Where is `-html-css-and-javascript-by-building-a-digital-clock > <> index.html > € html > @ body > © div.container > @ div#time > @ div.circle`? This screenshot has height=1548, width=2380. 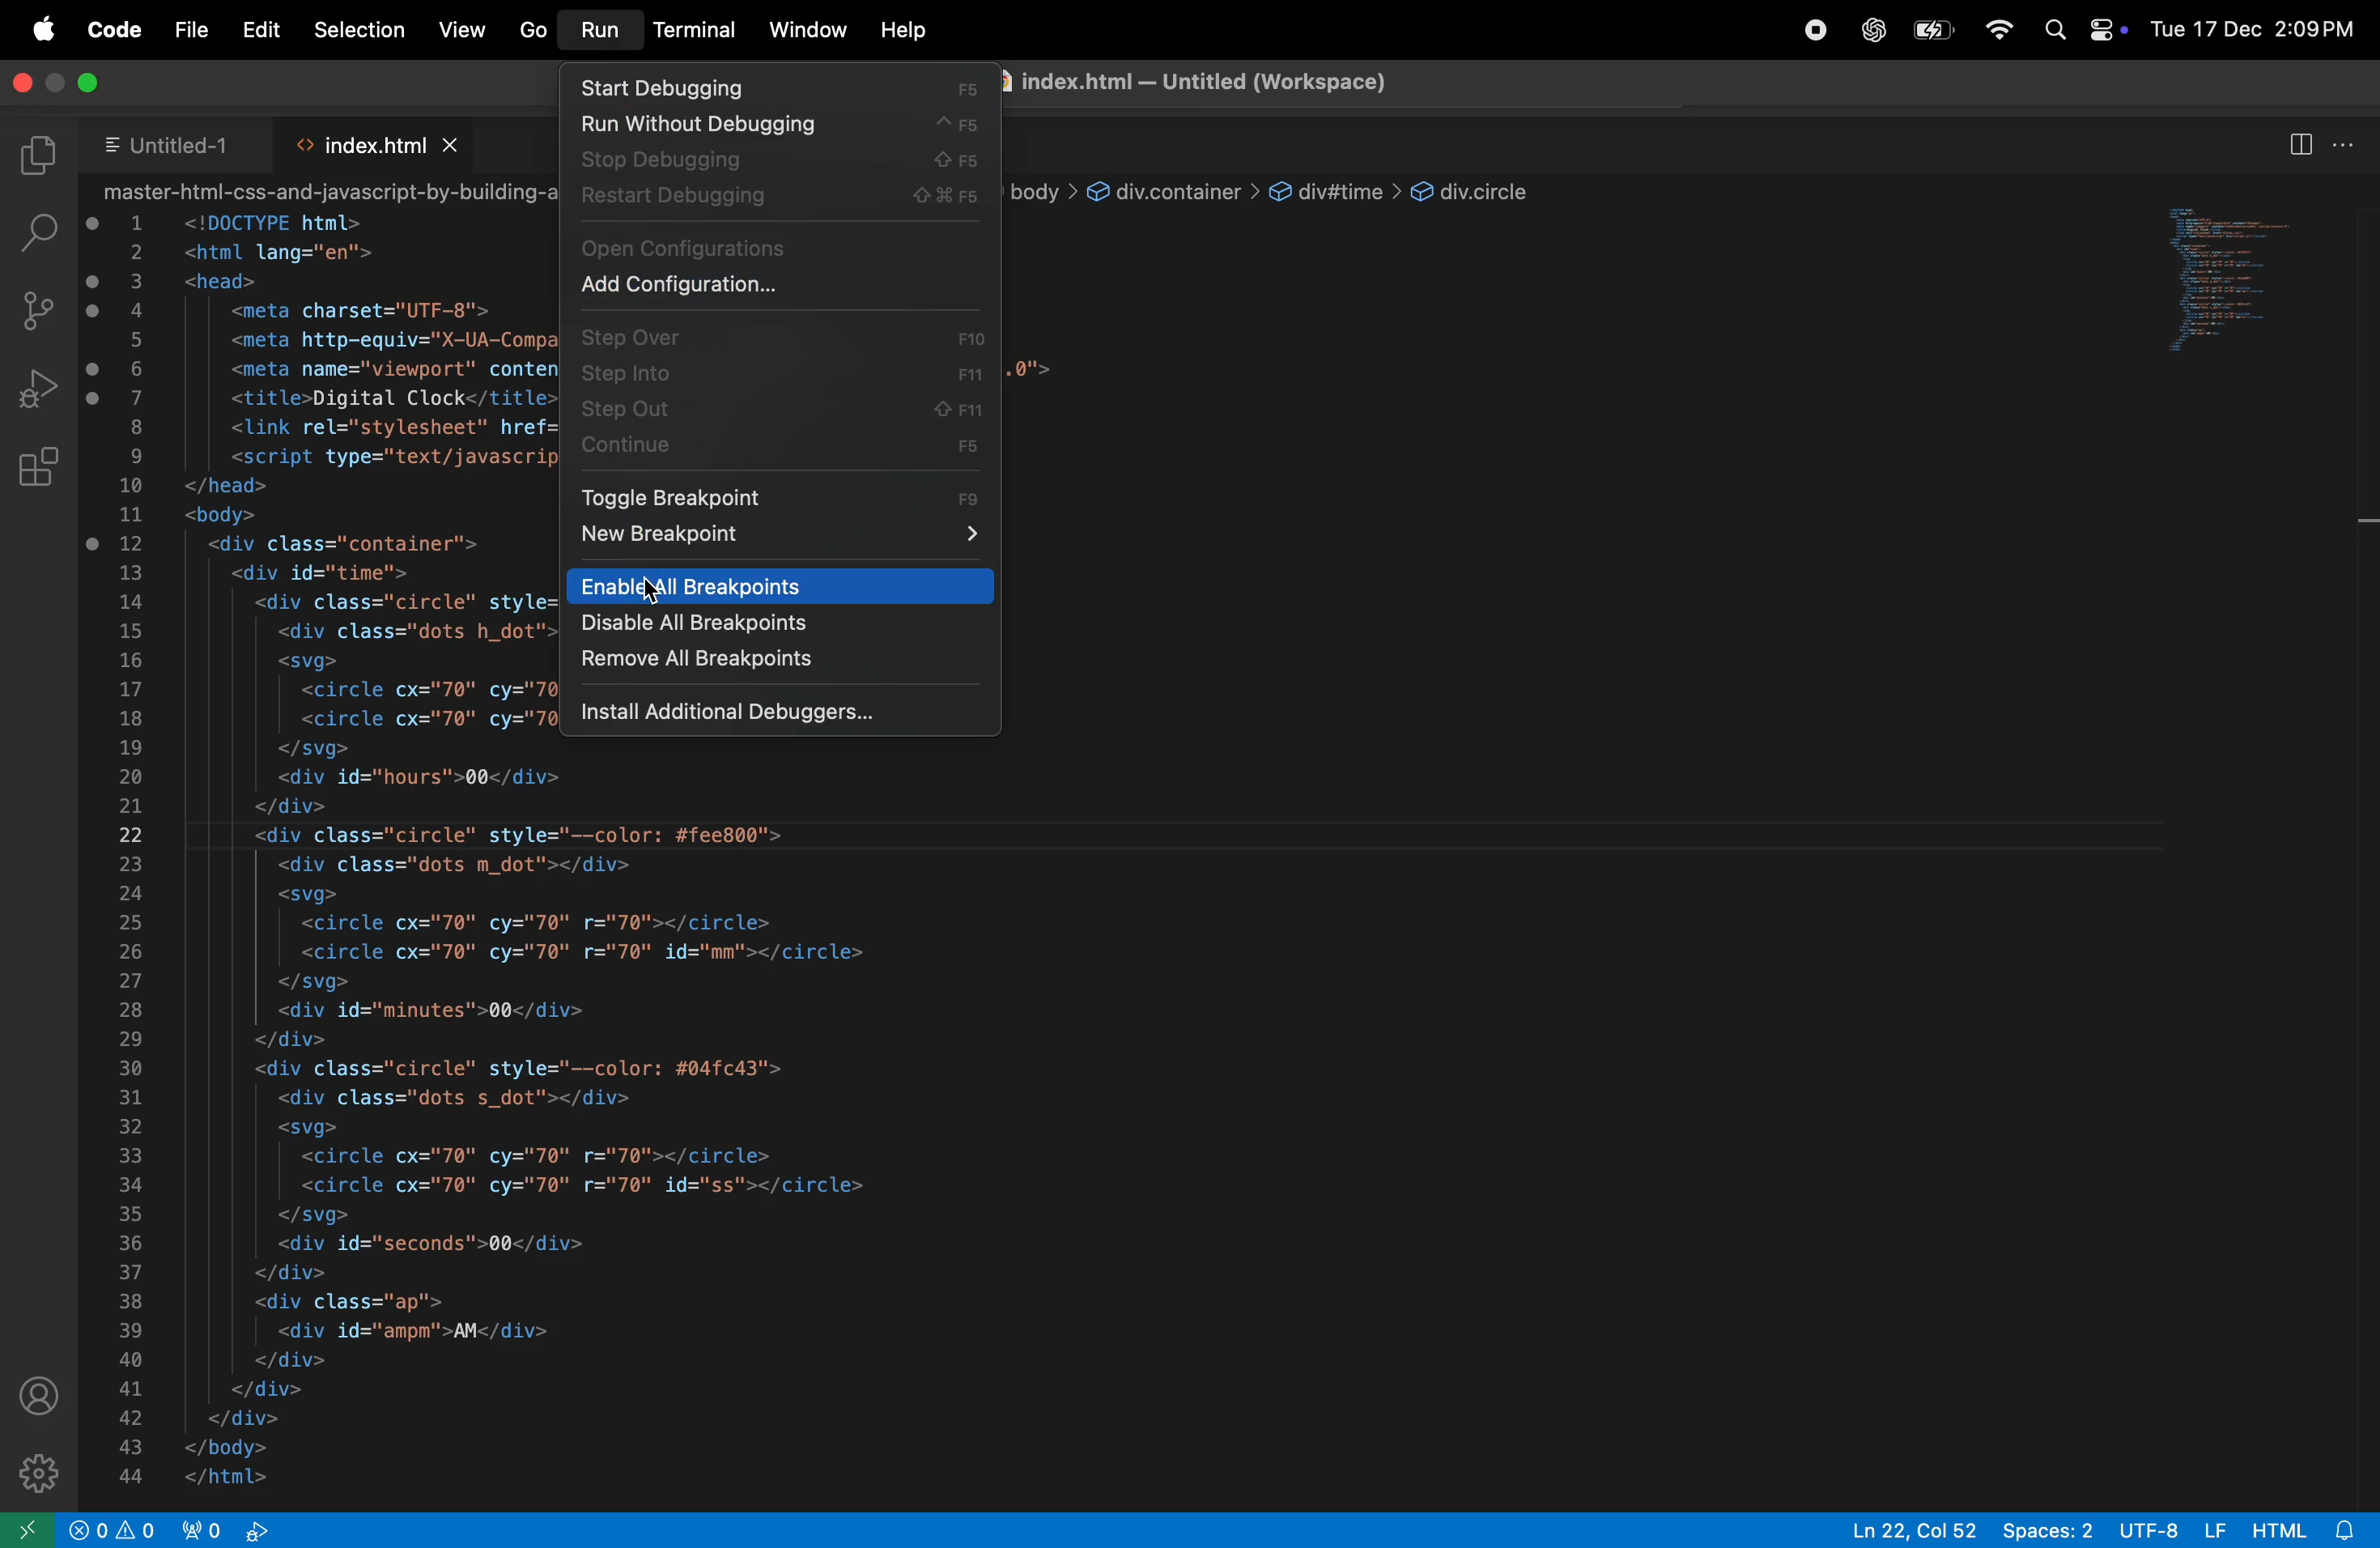
-html-css-and-javascript-by-building-a-digital-clock > <> index.html > € html > @ body > © div.container > @ div#time > @ div.circle is located at coordinates (326, 193).